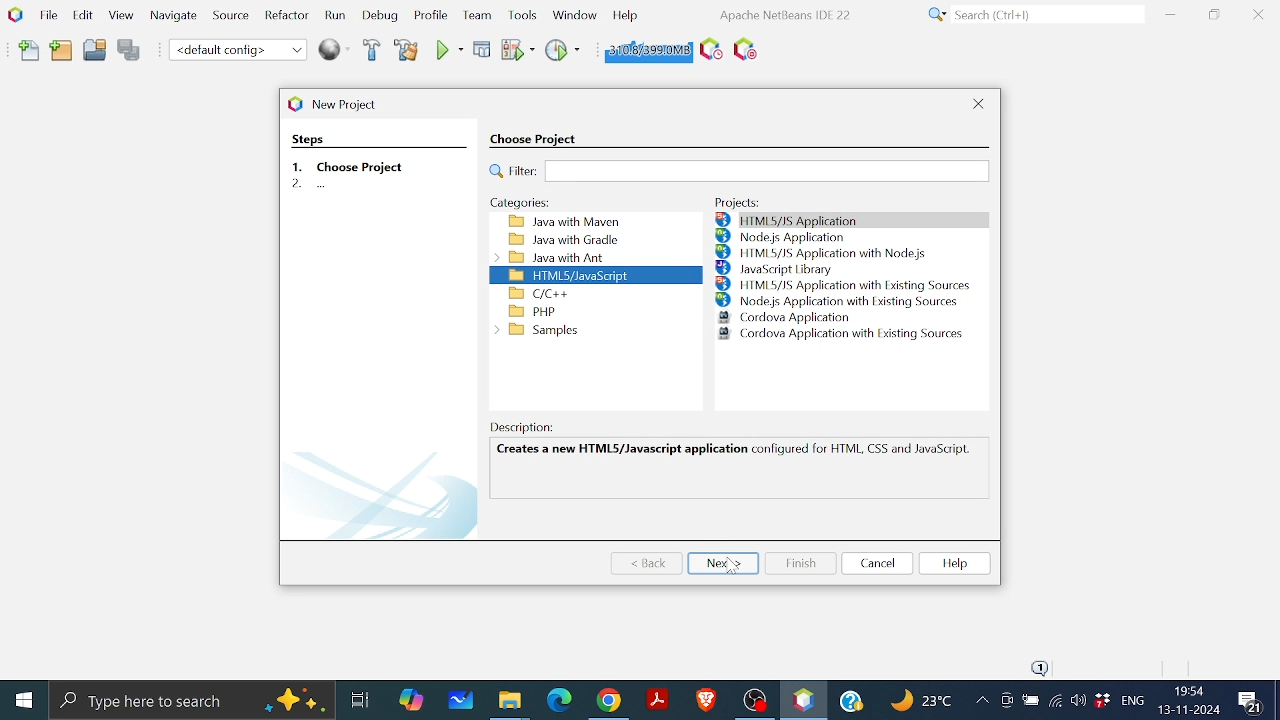 The height and width of the screenshot is (720, 1280). What do you see at coordinates (292, 103) in the screenshot?
I see `logo` at bounding box center [292, 103].